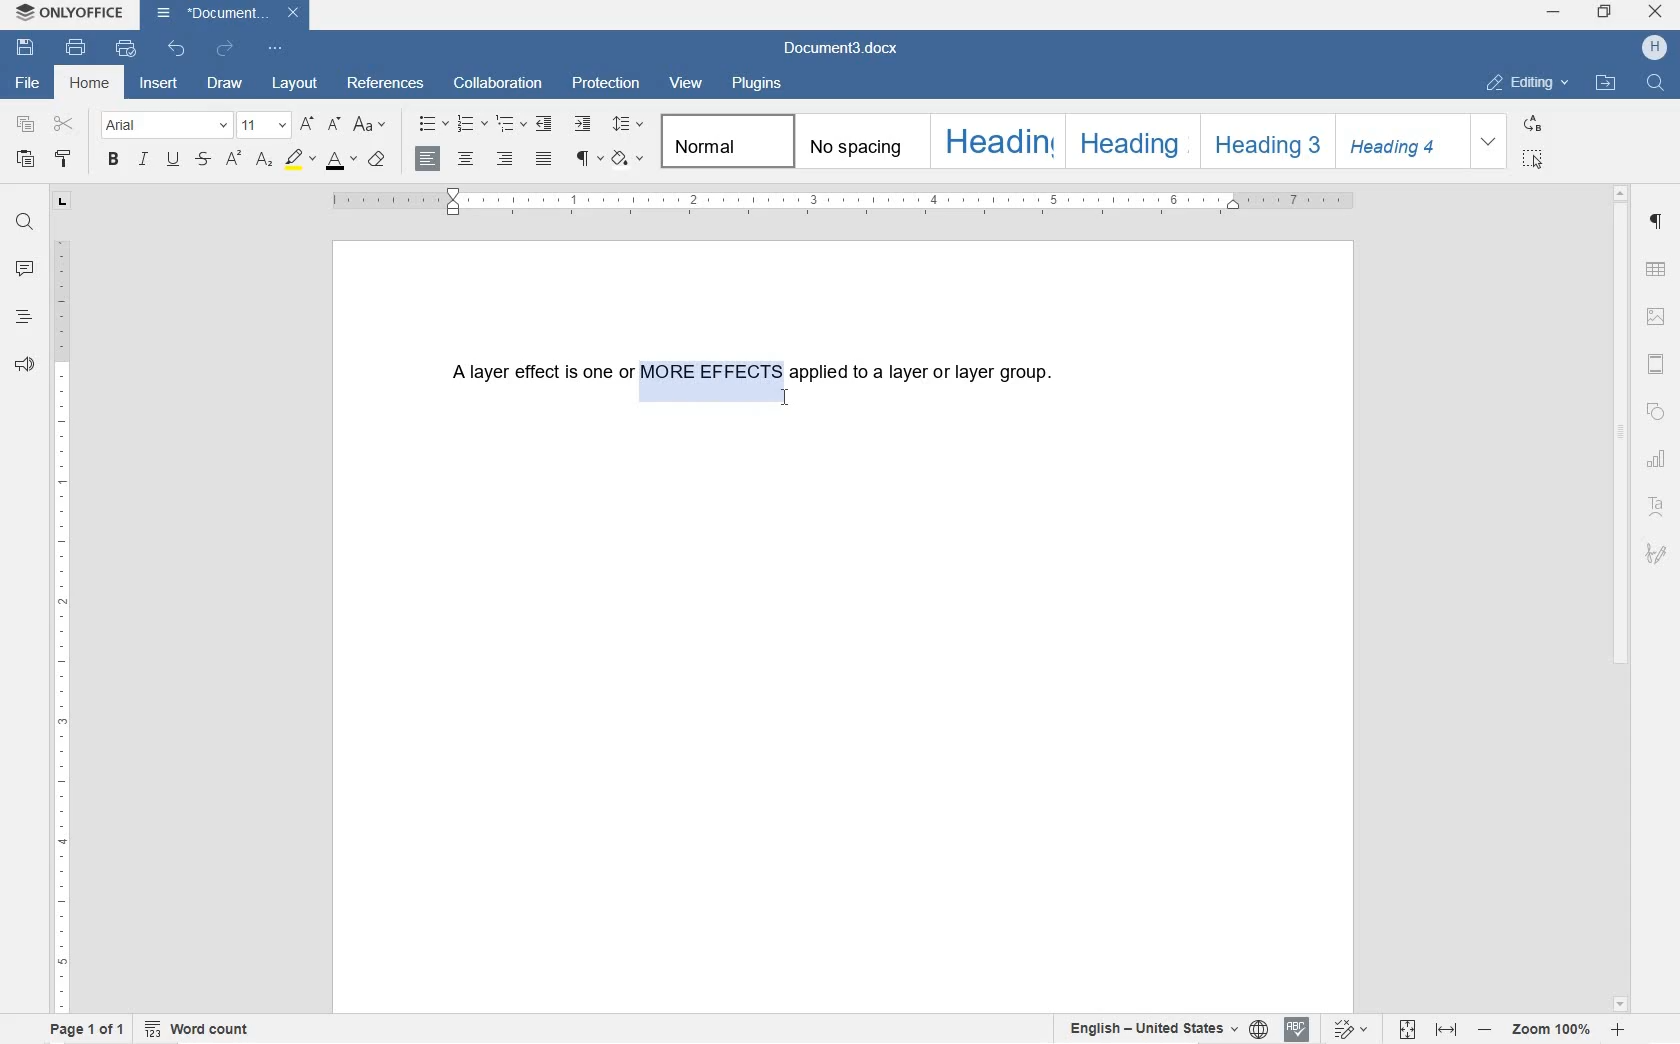 Image resolution: width=1680 pixels, height=1044 pixels. I want to click on SHAPE, so click(1657, 412).